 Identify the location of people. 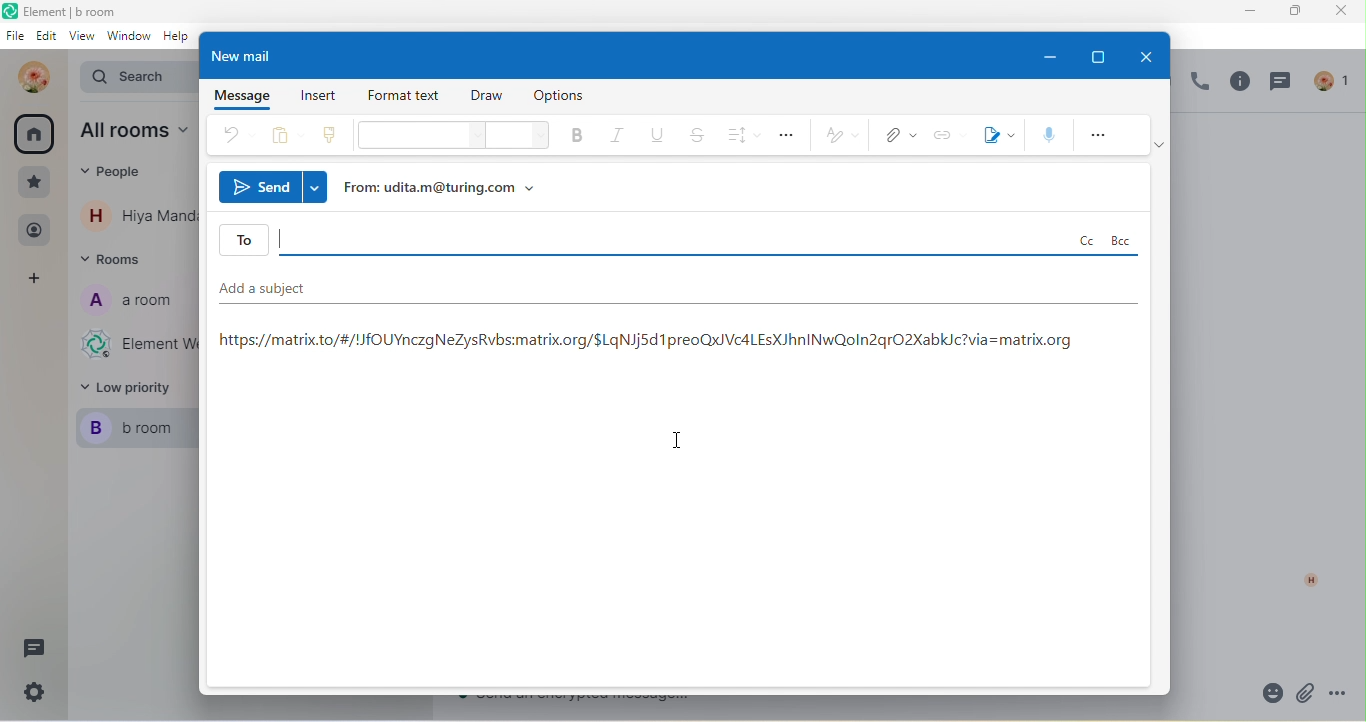
(1335, 79).